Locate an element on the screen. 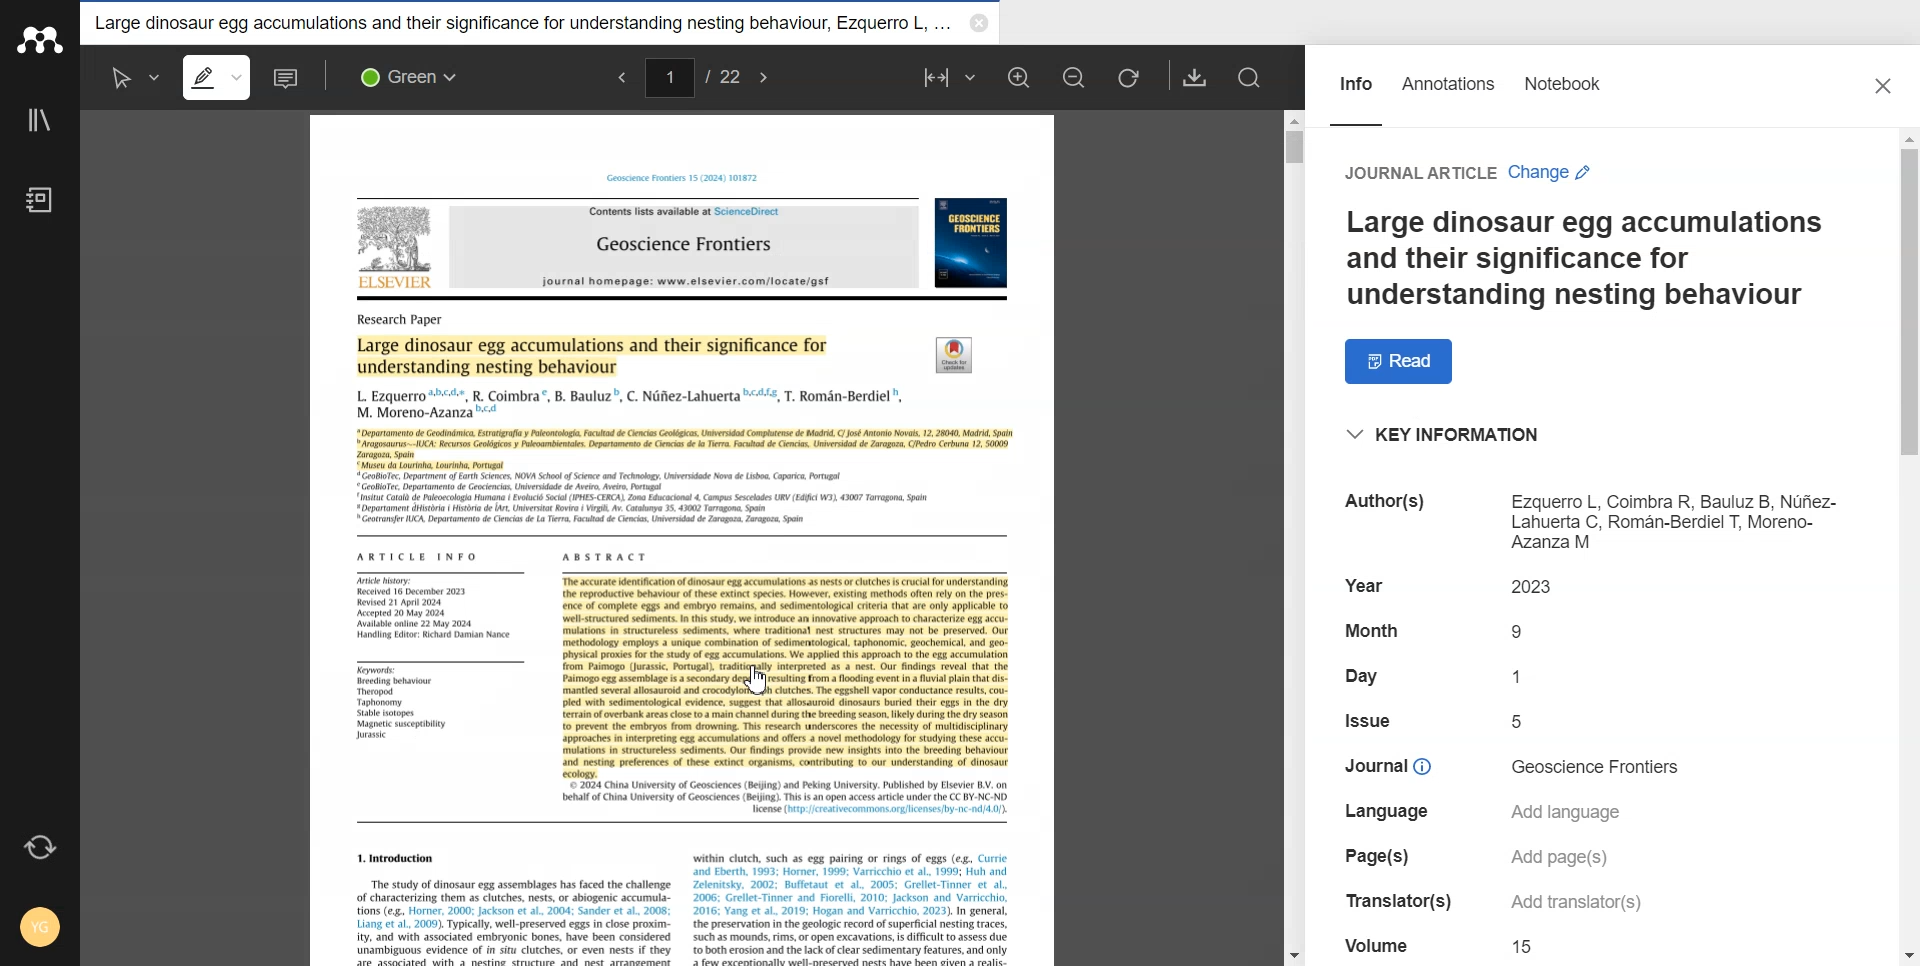  Zoom in is located at coordinates (1021, 76).